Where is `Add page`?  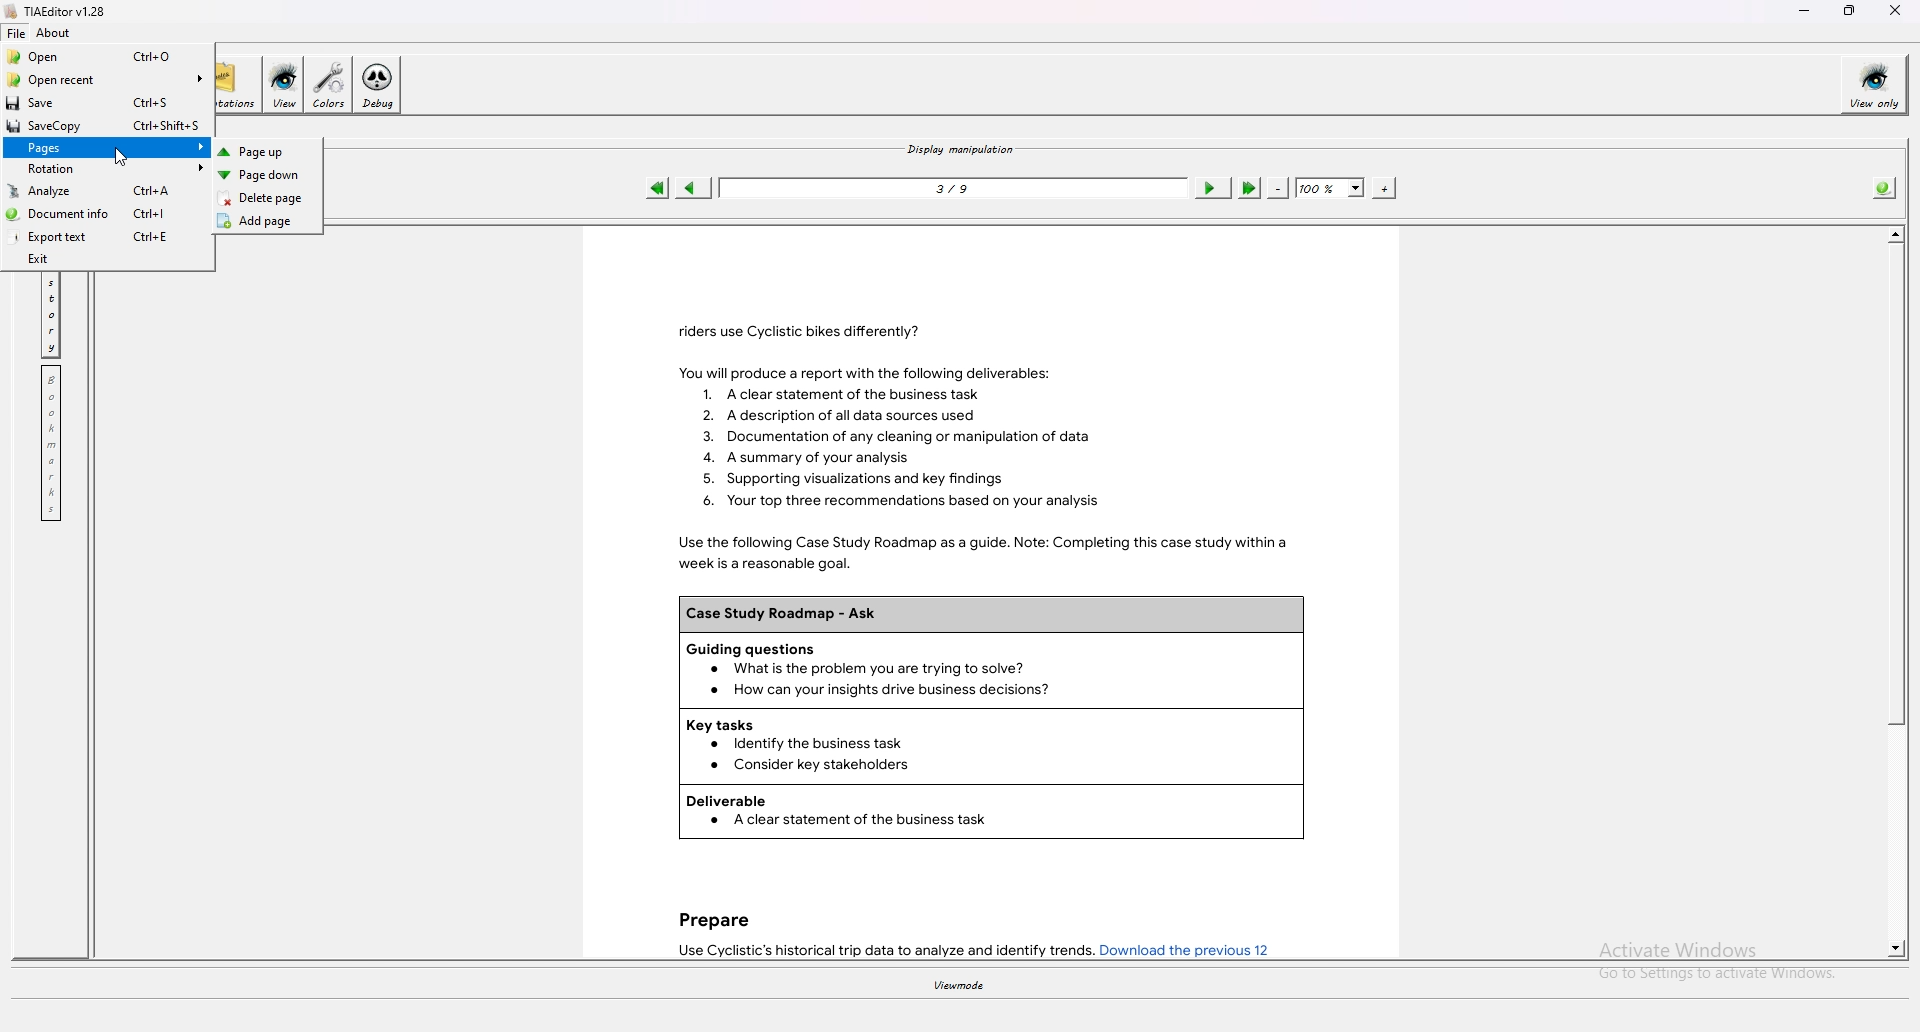
Add page is located at coordinates (258, 221).